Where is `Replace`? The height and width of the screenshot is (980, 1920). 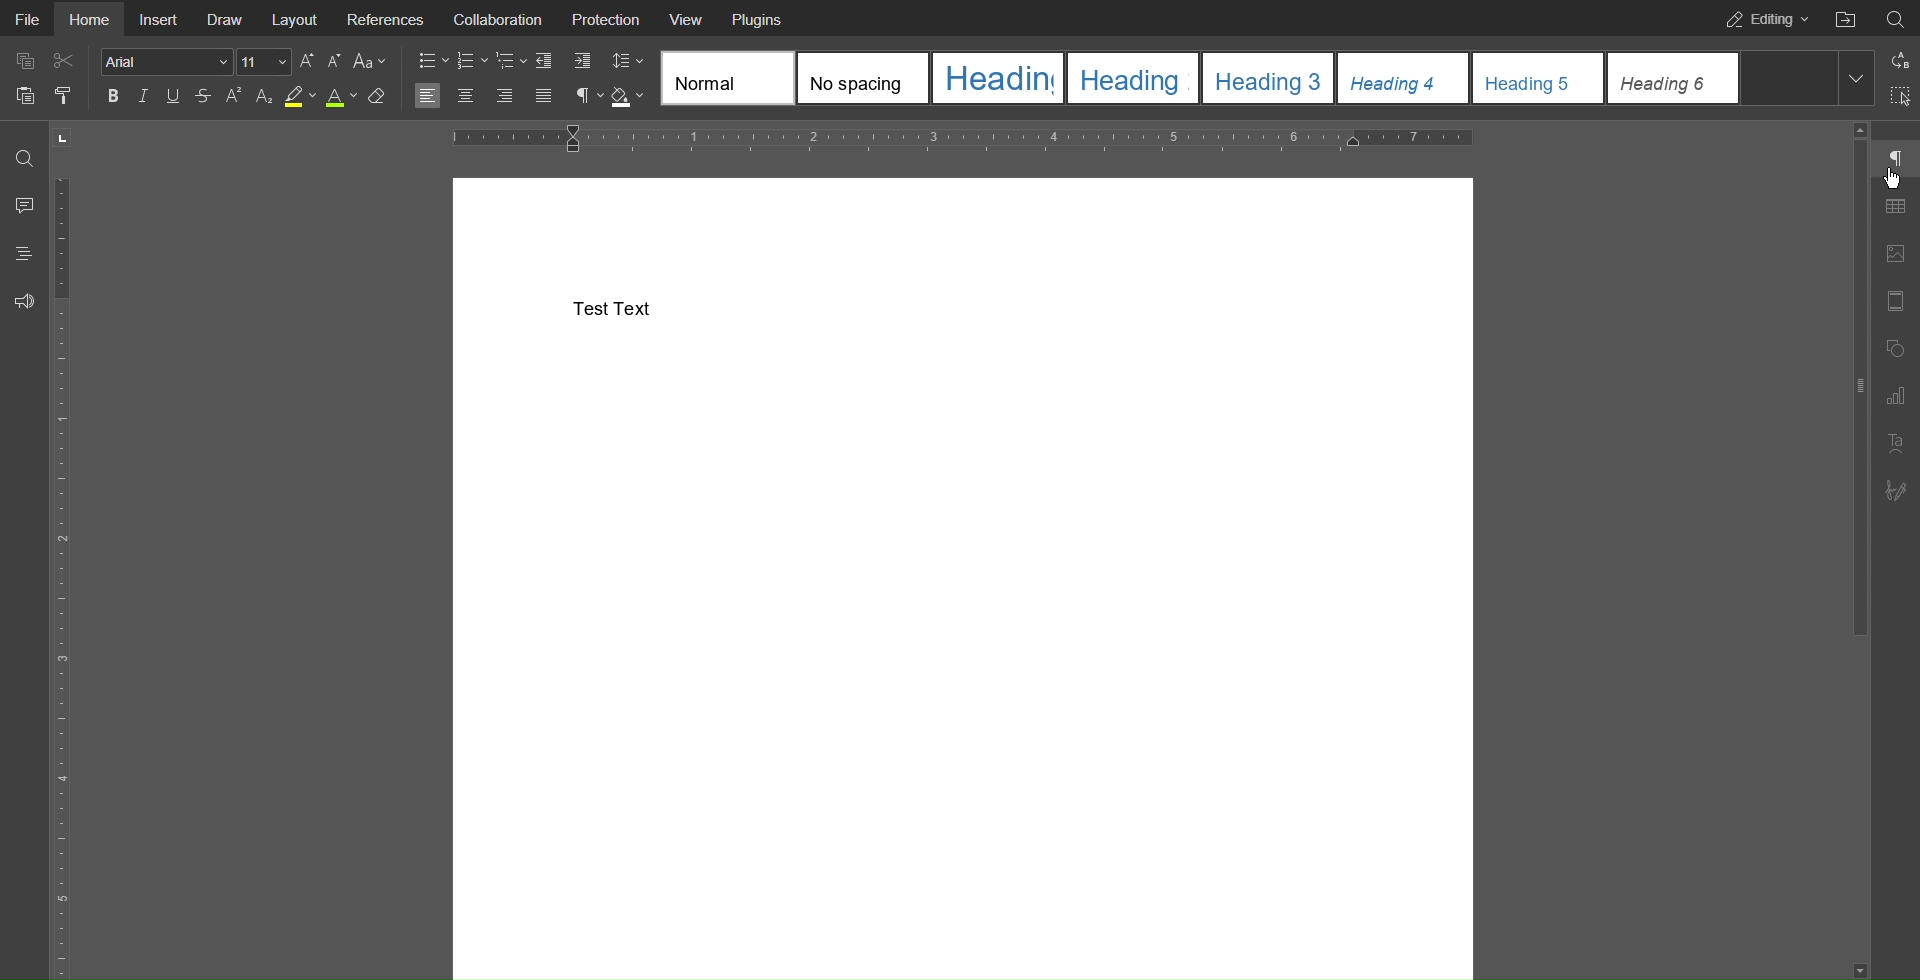 Replace is located at coordinates (1897, 60).